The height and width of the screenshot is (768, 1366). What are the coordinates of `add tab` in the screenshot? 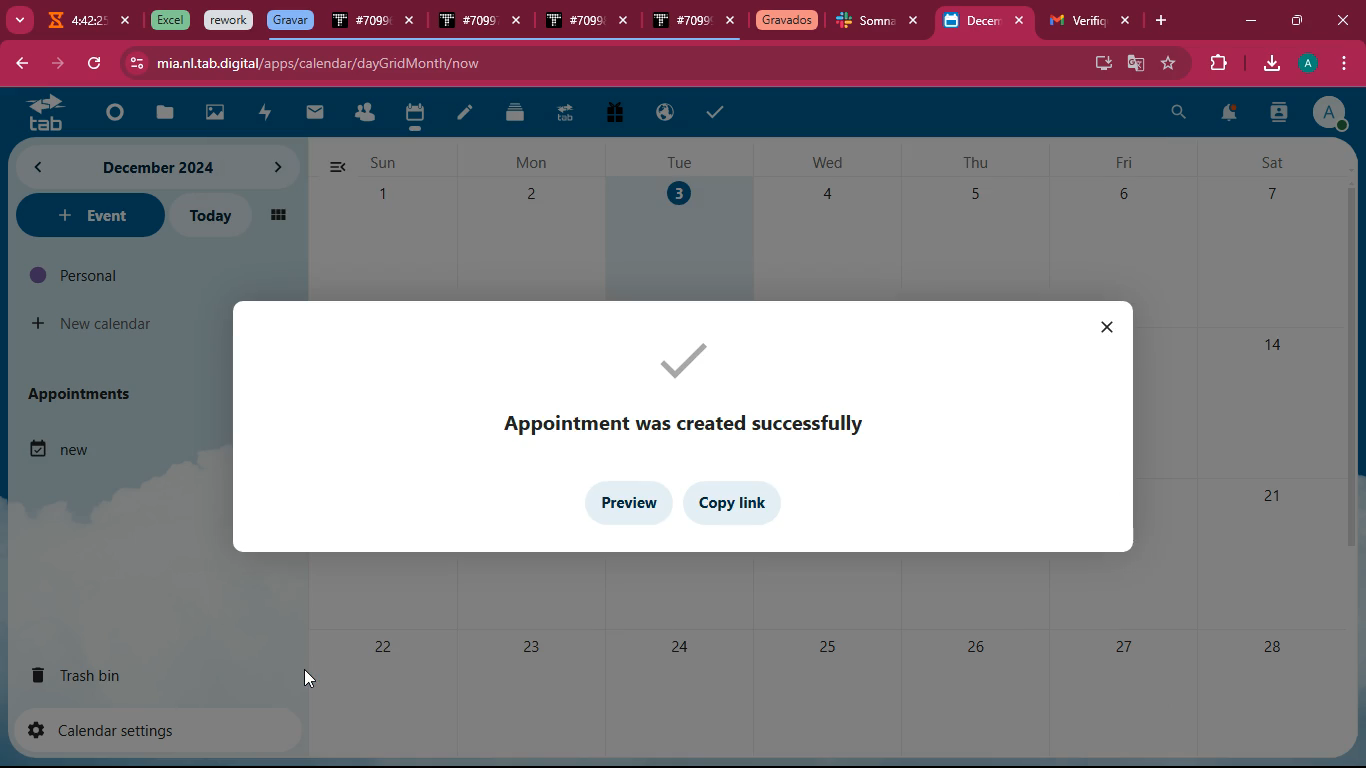 It's located at (1165, 21).